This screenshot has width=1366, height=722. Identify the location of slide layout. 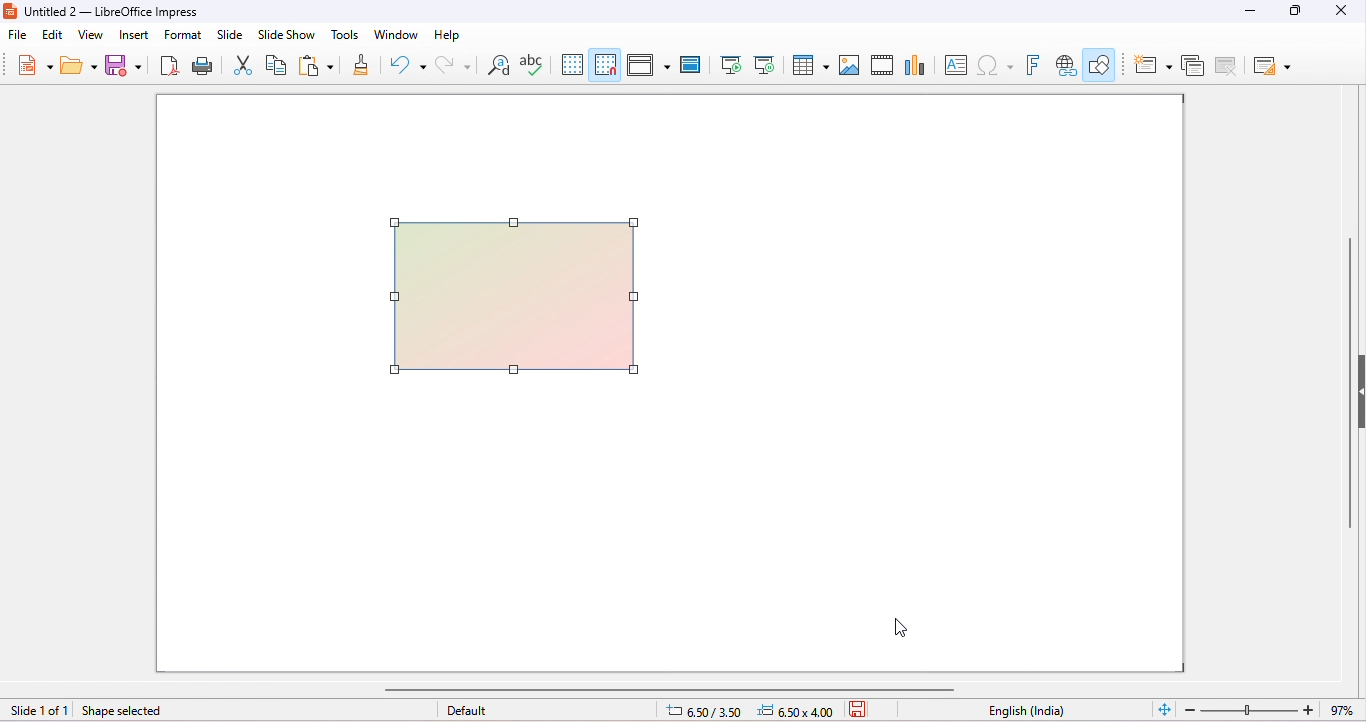
(1274, 67).